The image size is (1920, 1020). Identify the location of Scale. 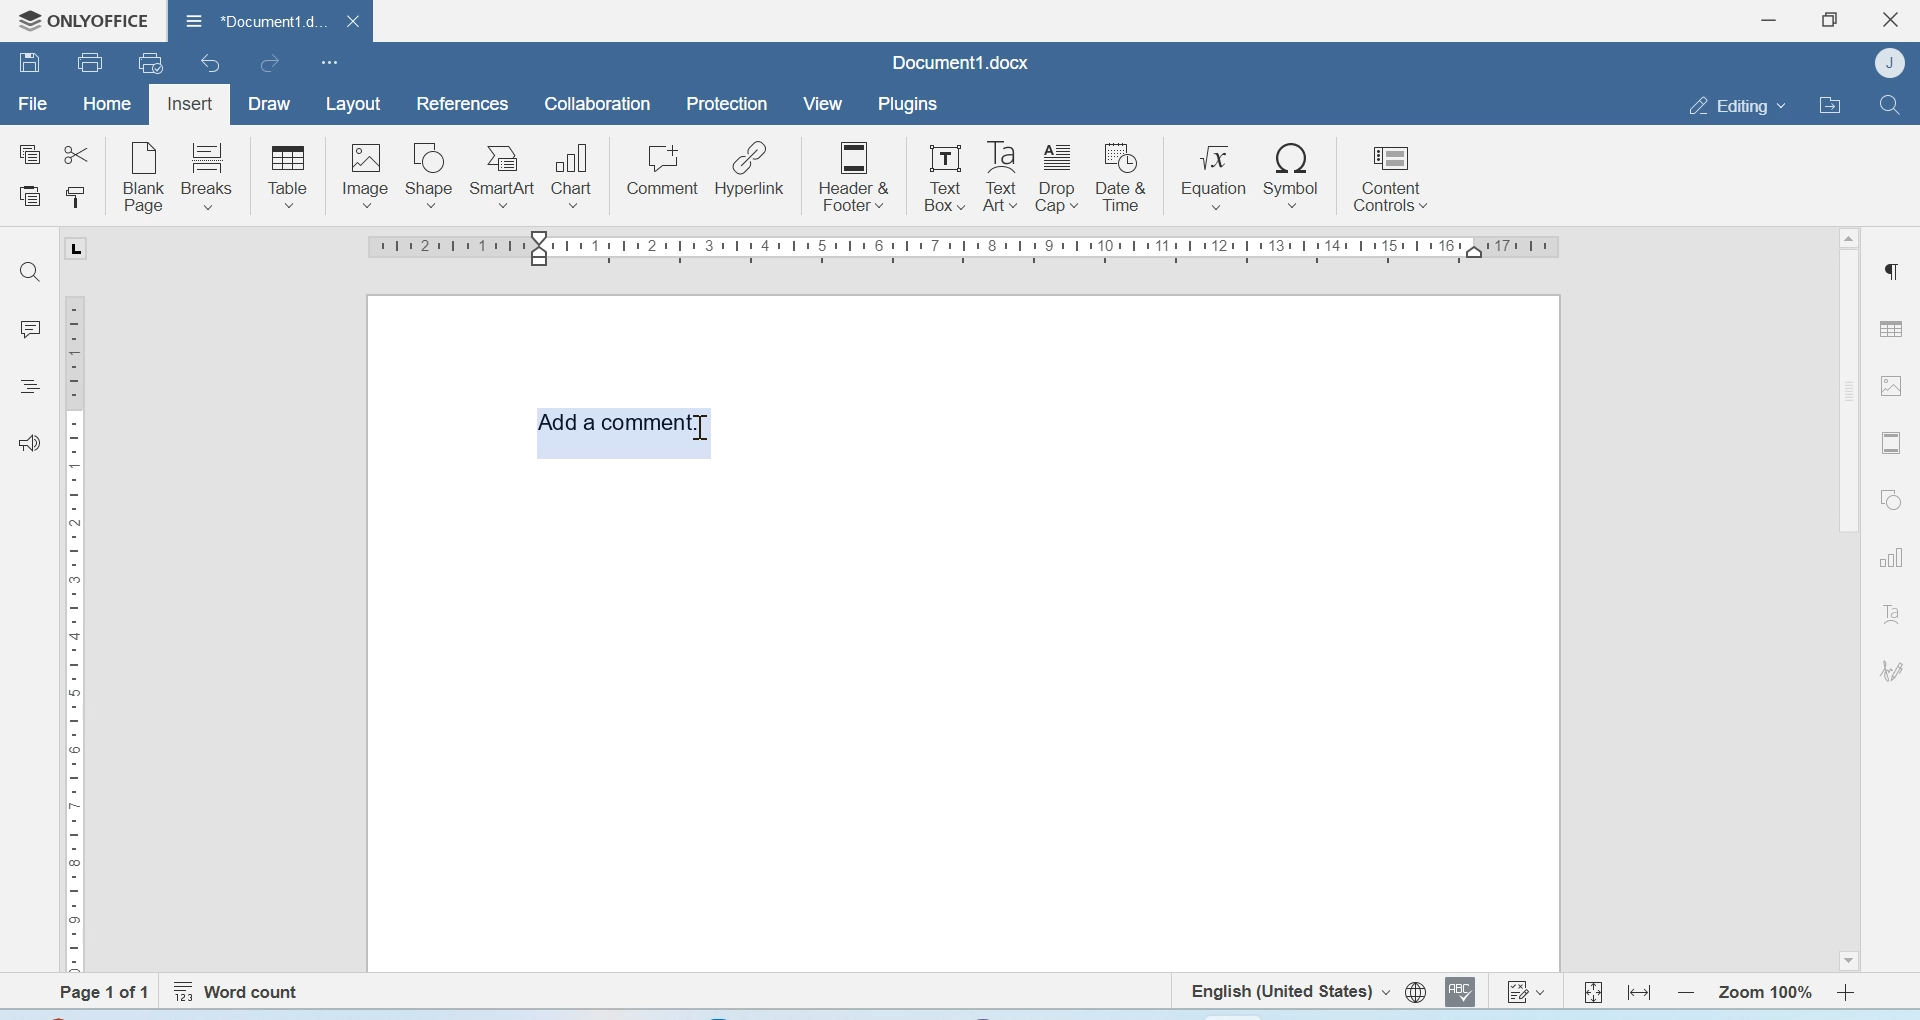
(970, 249).